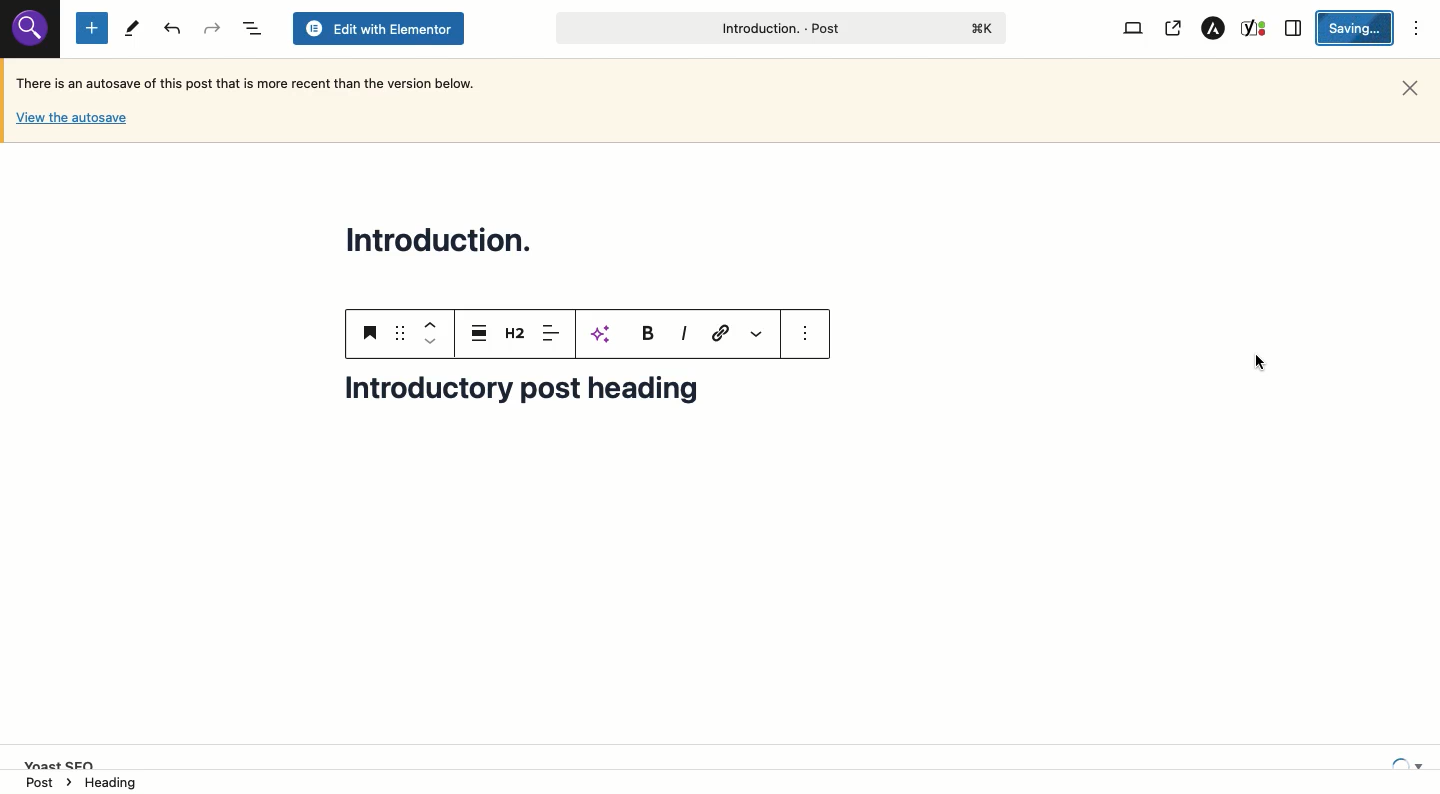 The height and width of the screenshot is (794, 1440). What do you see at coordinates (1410, 89) in the screenshot?
I see `Close` at bounding box center [1410, 89].